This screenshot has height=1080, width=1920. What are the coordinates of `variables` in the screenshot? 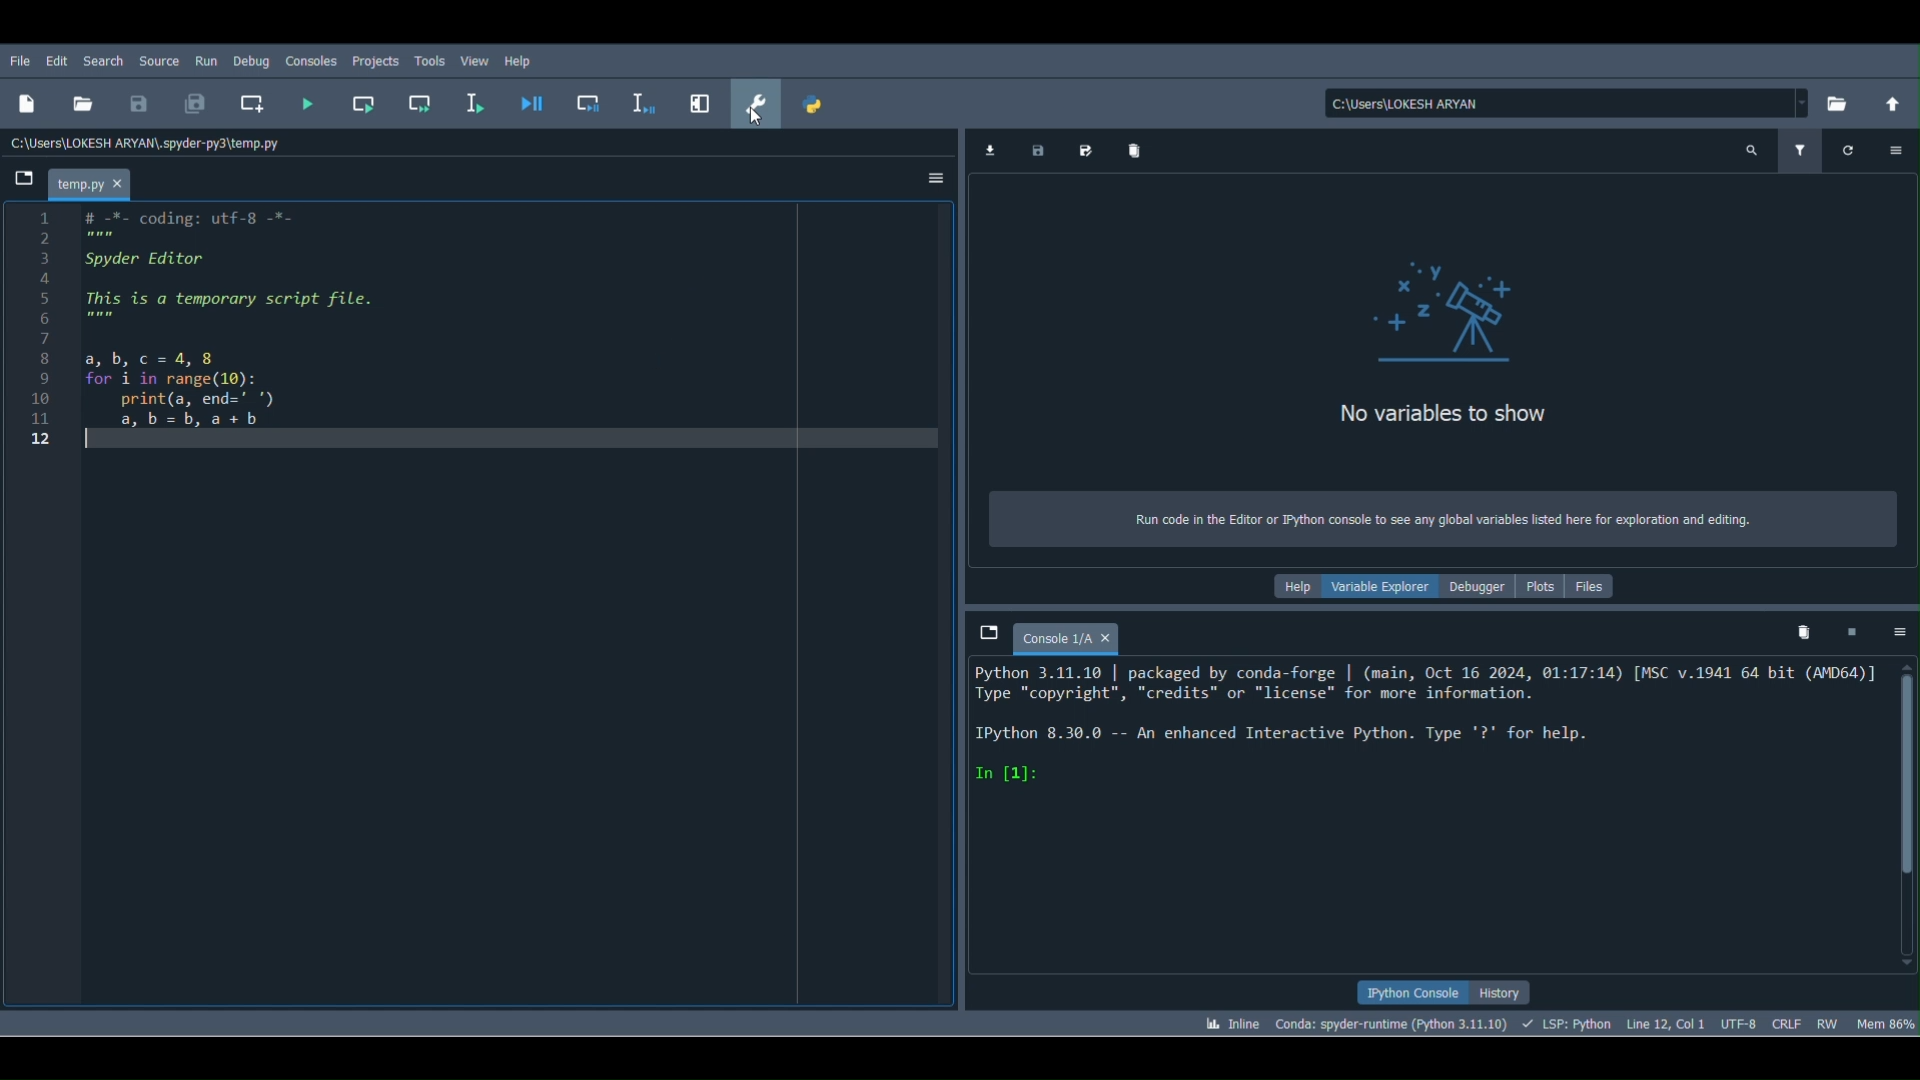 It's located at (1435, 326).